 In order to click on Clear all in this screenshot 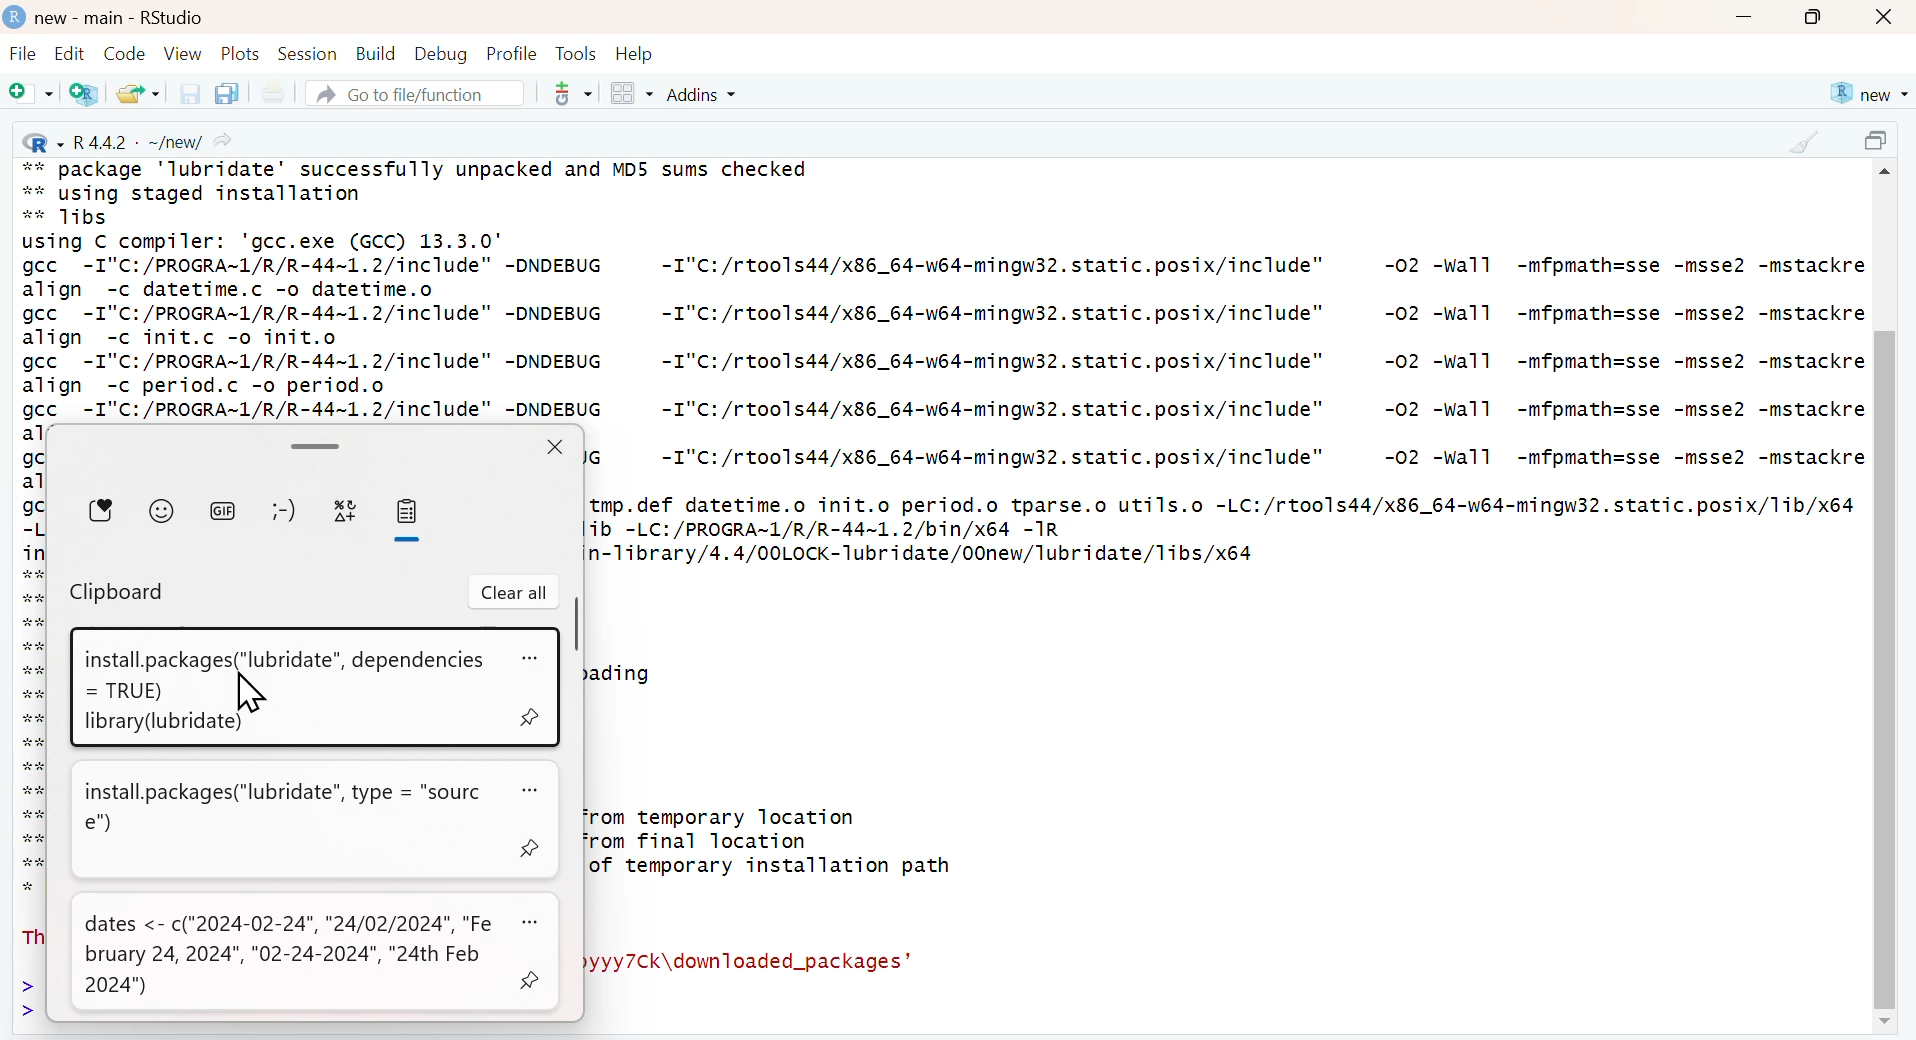, I will do `click(514, 593)`.